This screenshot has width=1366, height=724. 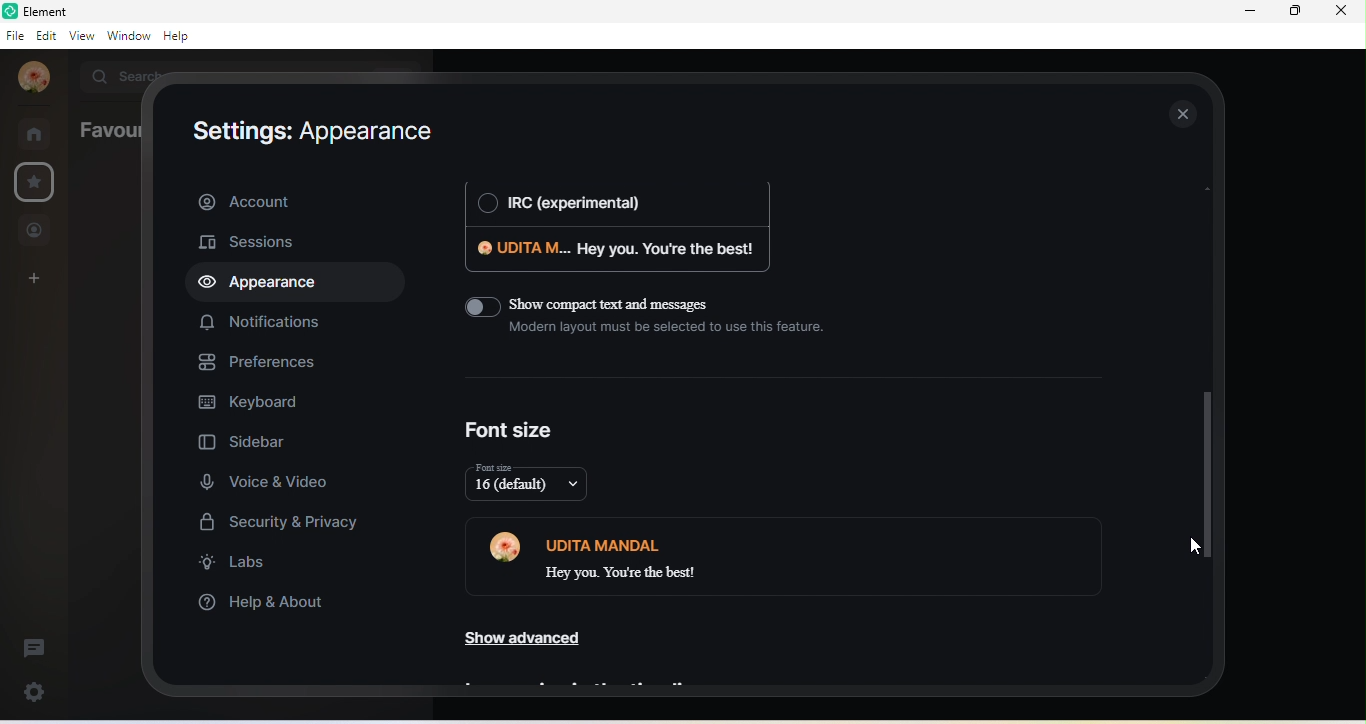 What do you see at coordinates (261, 605) in the screenshot?
I see `help and about` at bounding box center [261, 605].